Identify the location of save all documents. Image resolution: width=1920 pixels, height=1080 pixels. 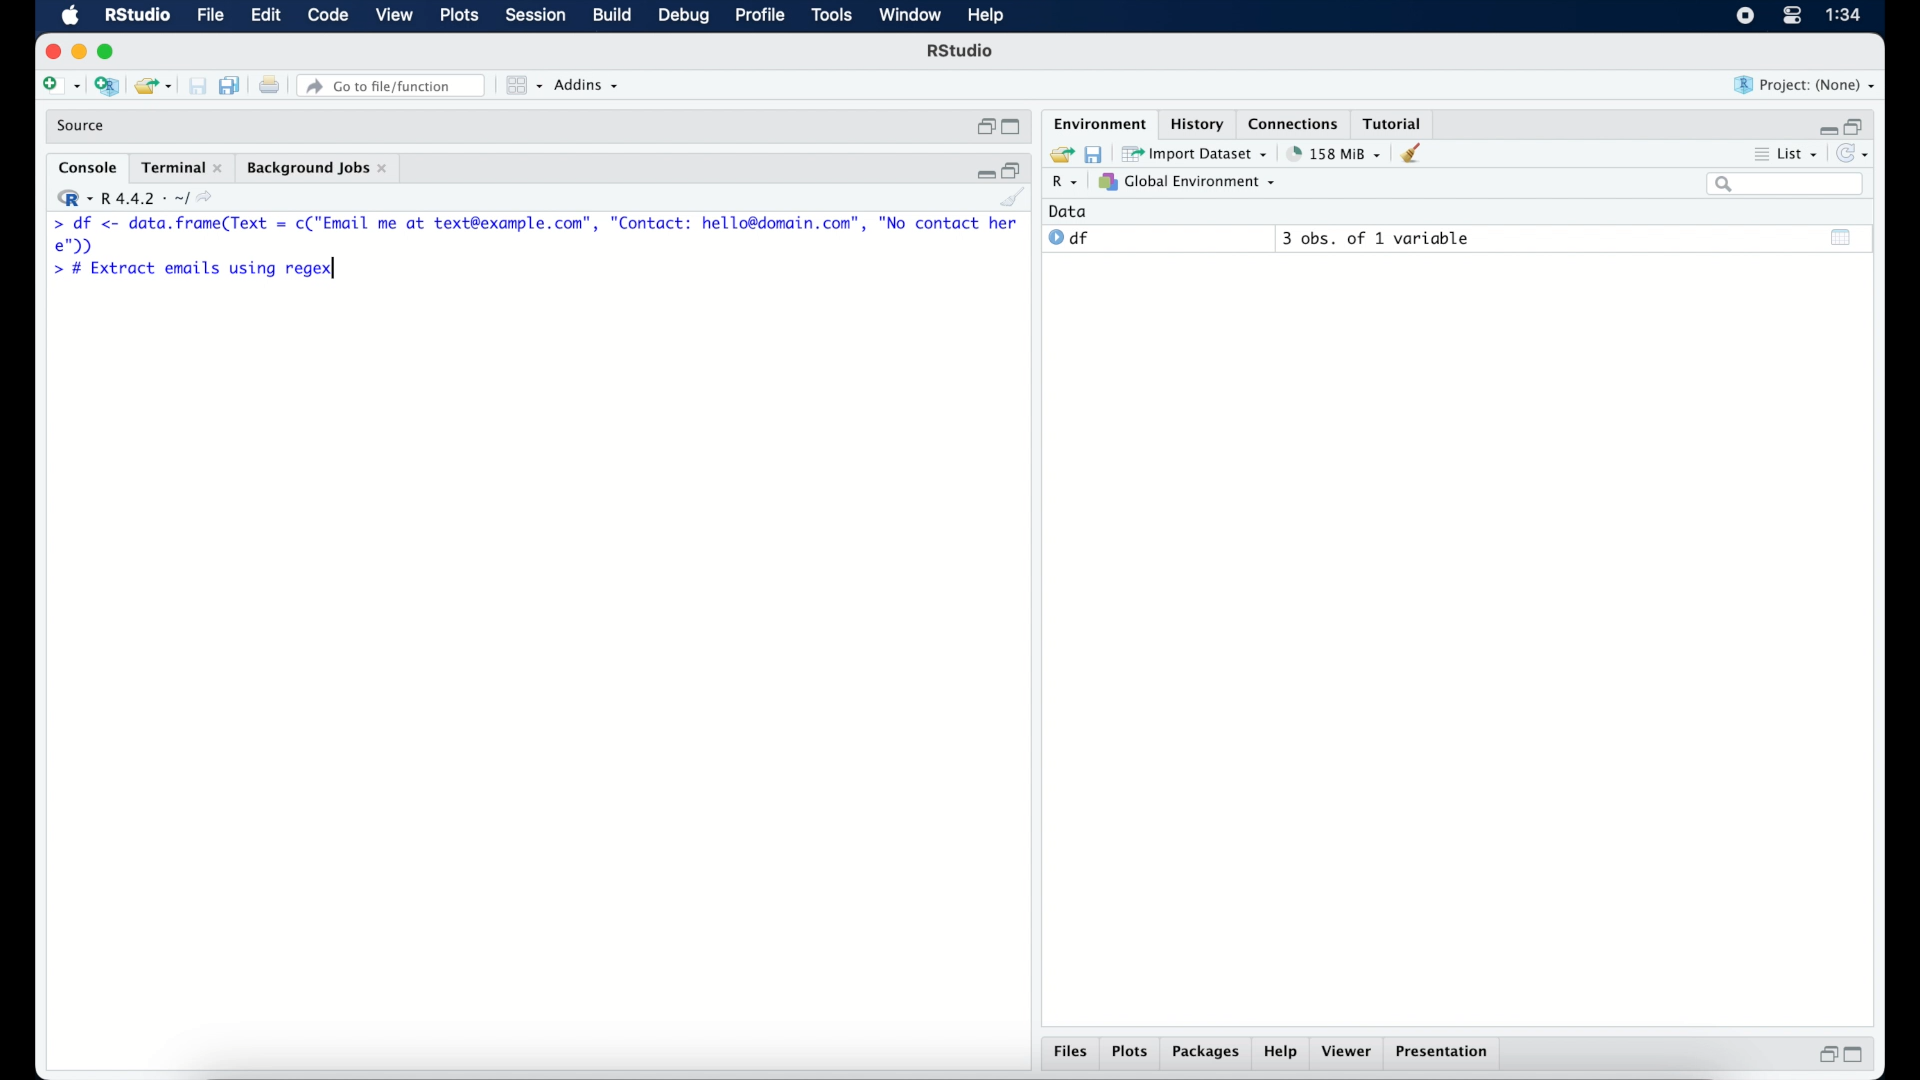
(230, 85).